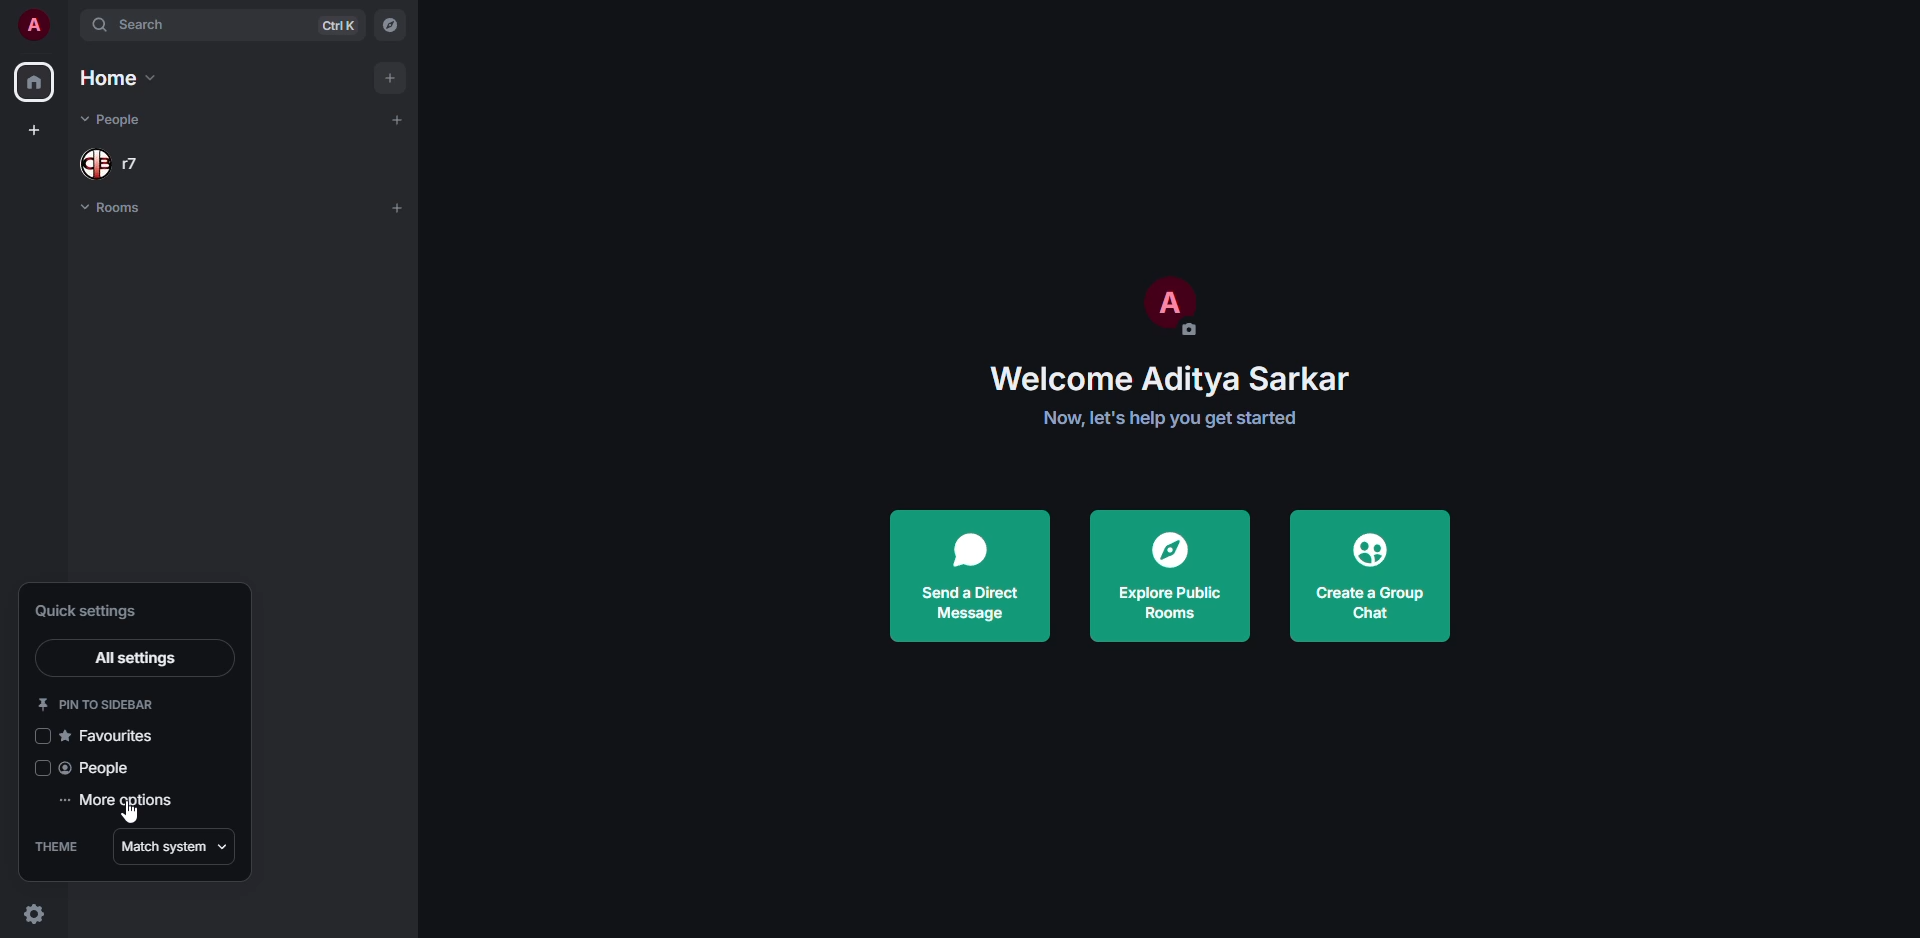  I want to click on profile, so click(1174, 304).